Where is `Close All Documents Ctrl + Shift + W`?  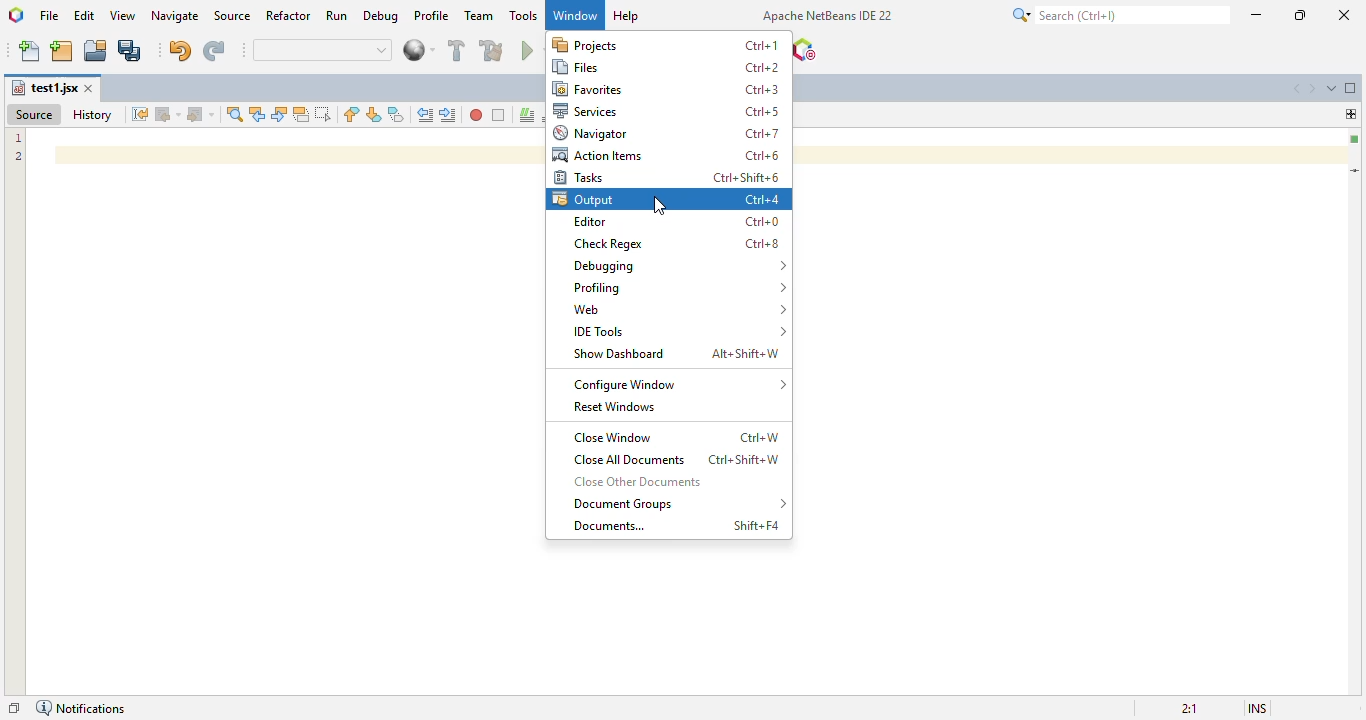 Close All Documents Ctrl + Shift + W is located at coordinates (677, 460).